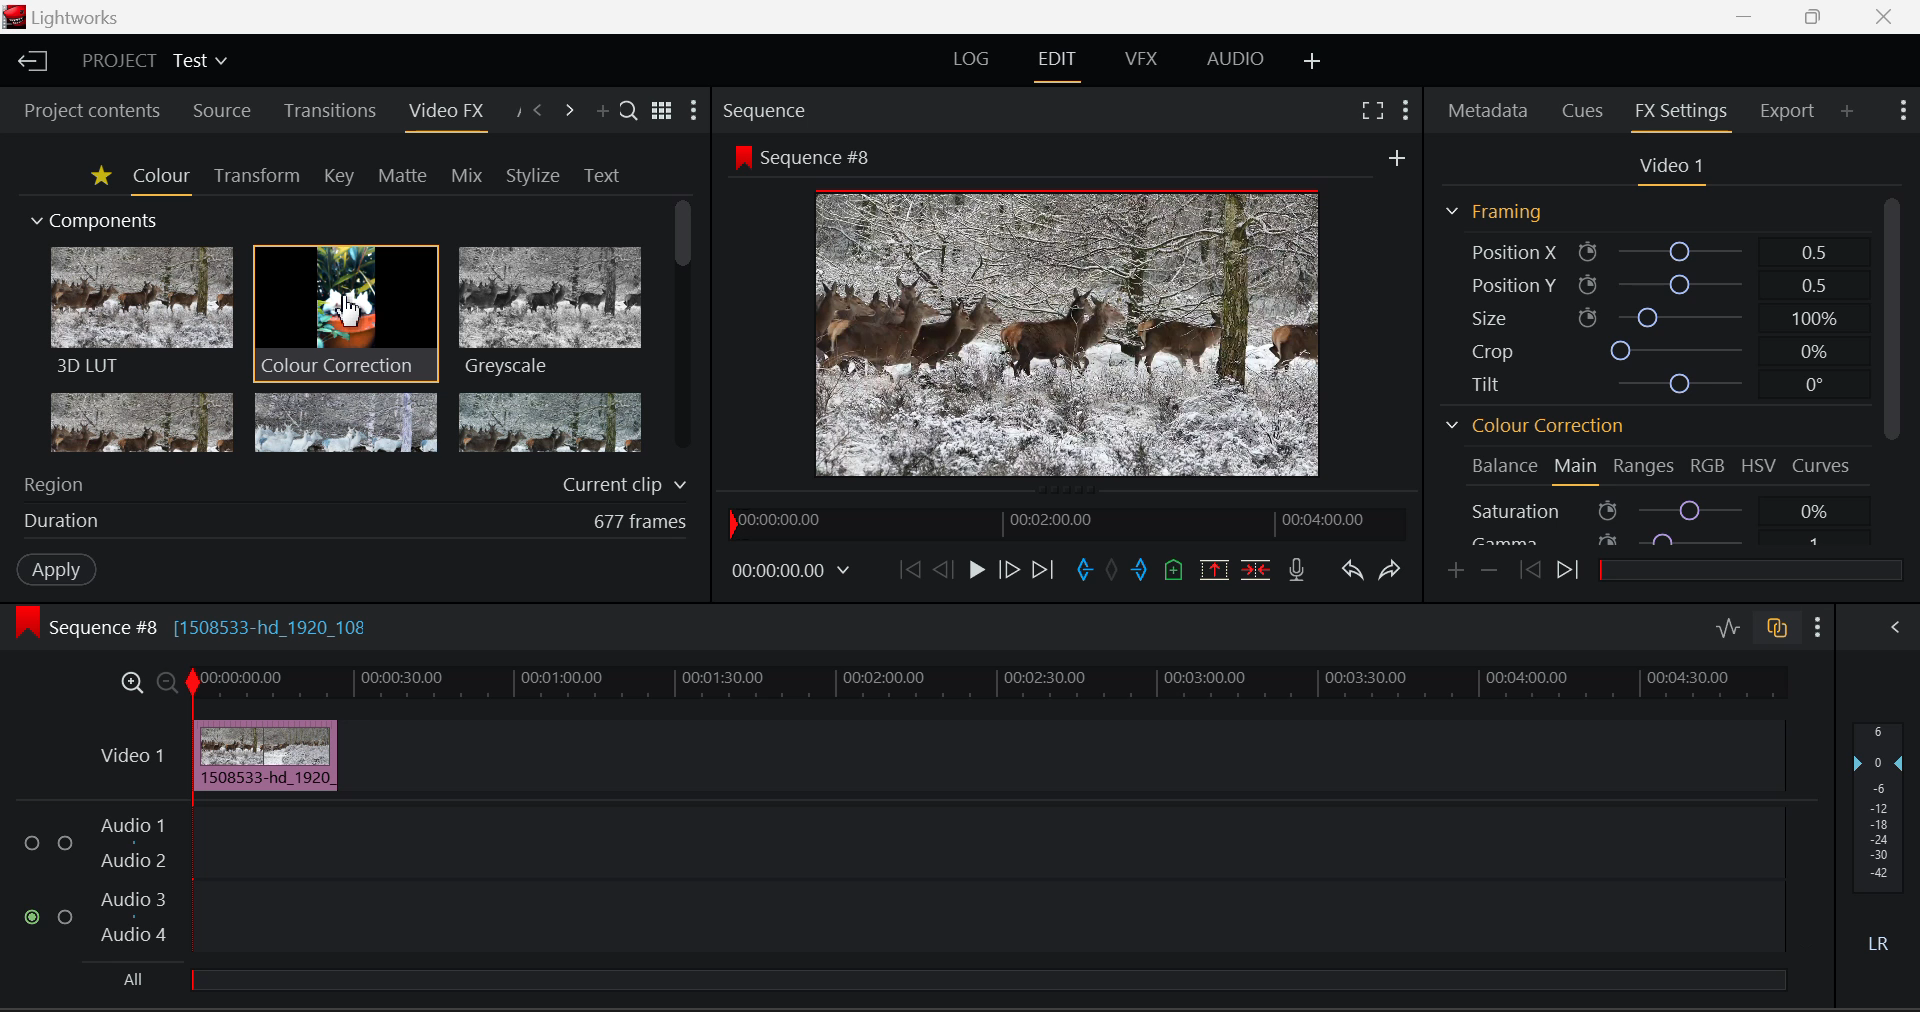 This screenshot has height=1012, width=1920. What do you see at coordinates (1820, 464) in the screenshot?
I see `Curves` at bounding box center [1820, 464].